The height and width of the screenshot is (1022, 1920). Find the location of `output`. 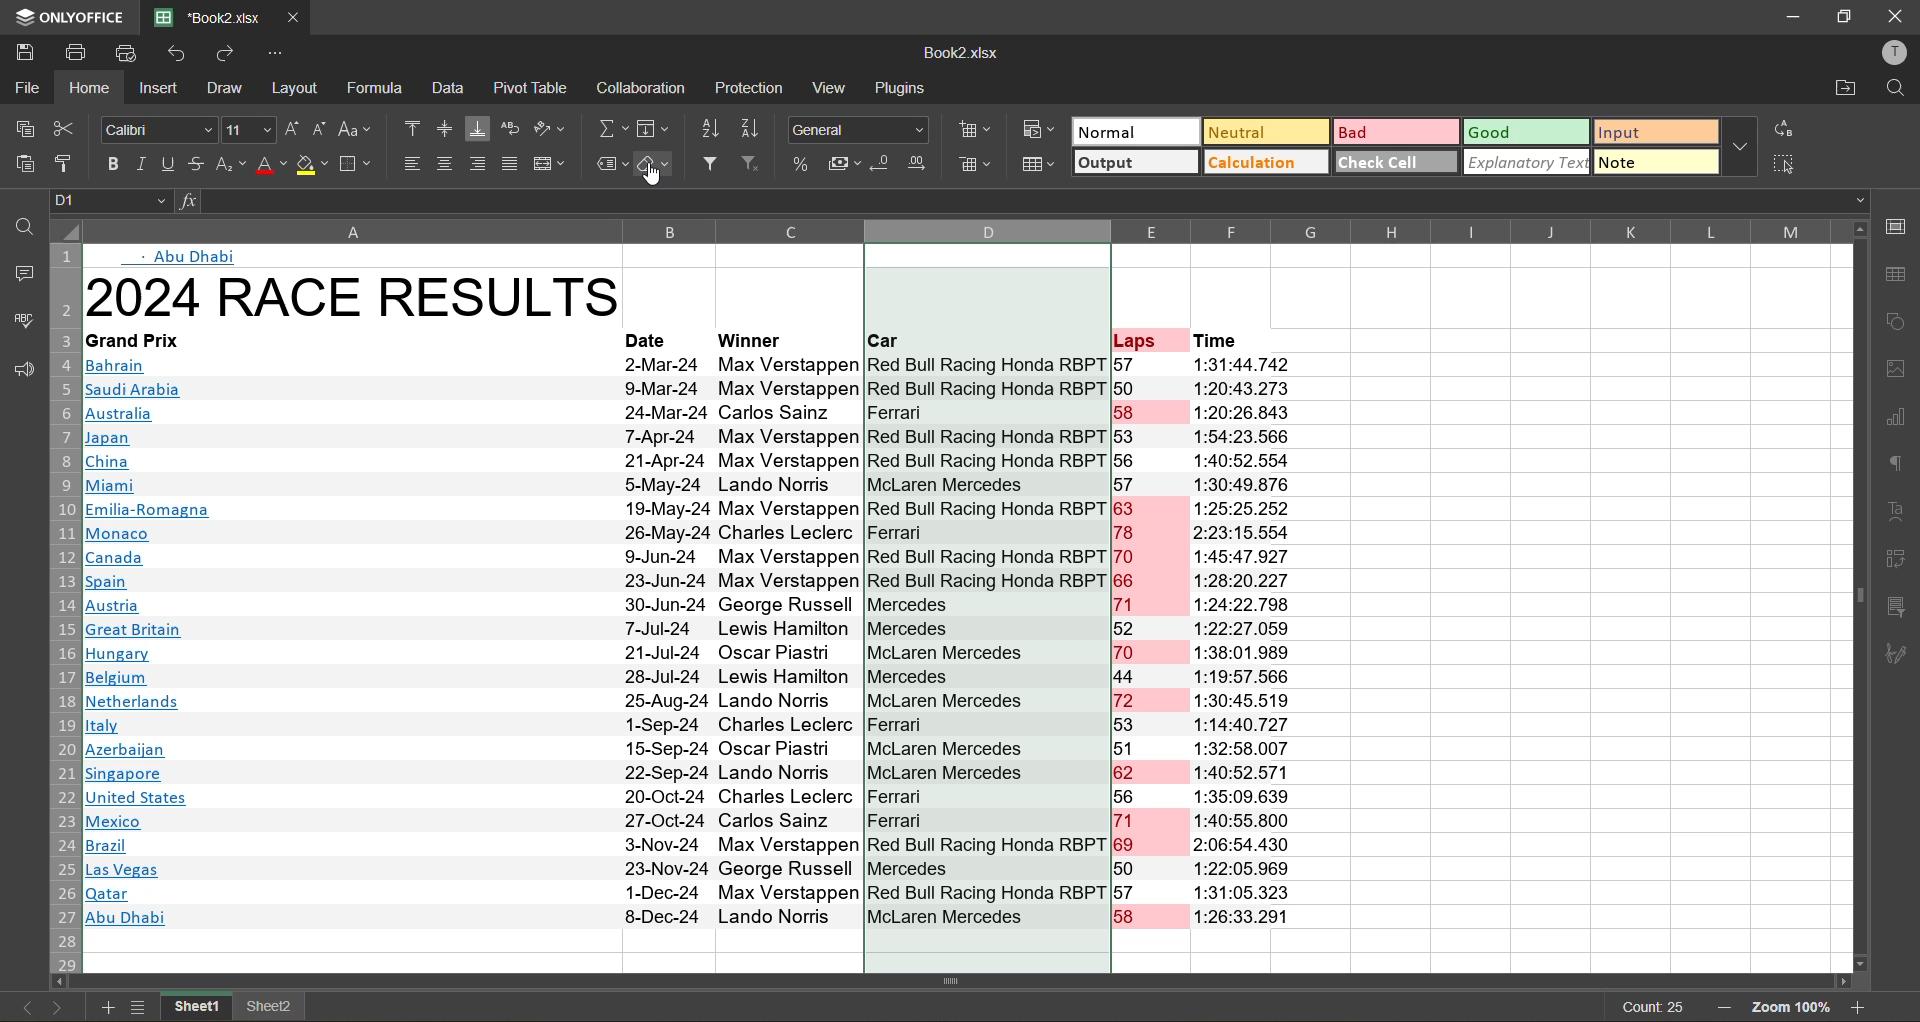

output is located at coordinates (1134, 162).